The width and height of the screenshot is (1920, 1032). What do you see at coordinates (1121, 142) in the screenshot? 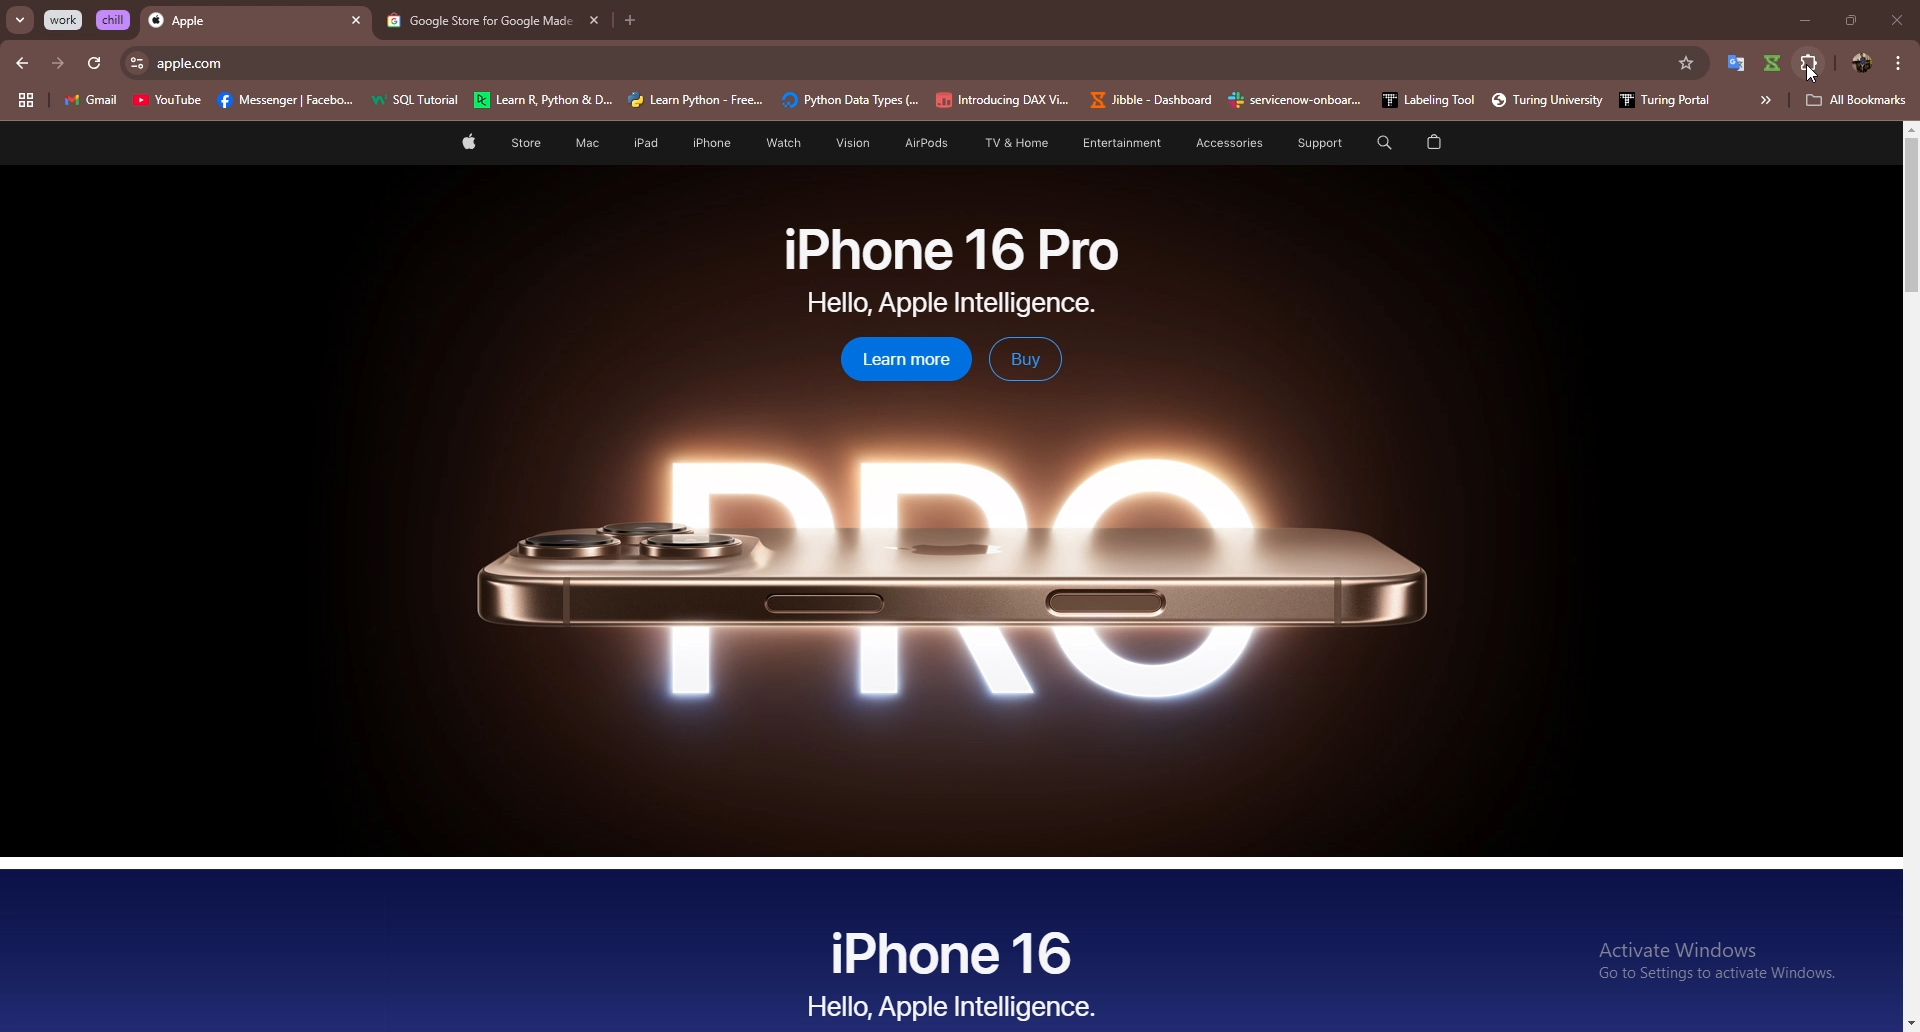
I see `Entertainment` at bounding box center [1121, 142].